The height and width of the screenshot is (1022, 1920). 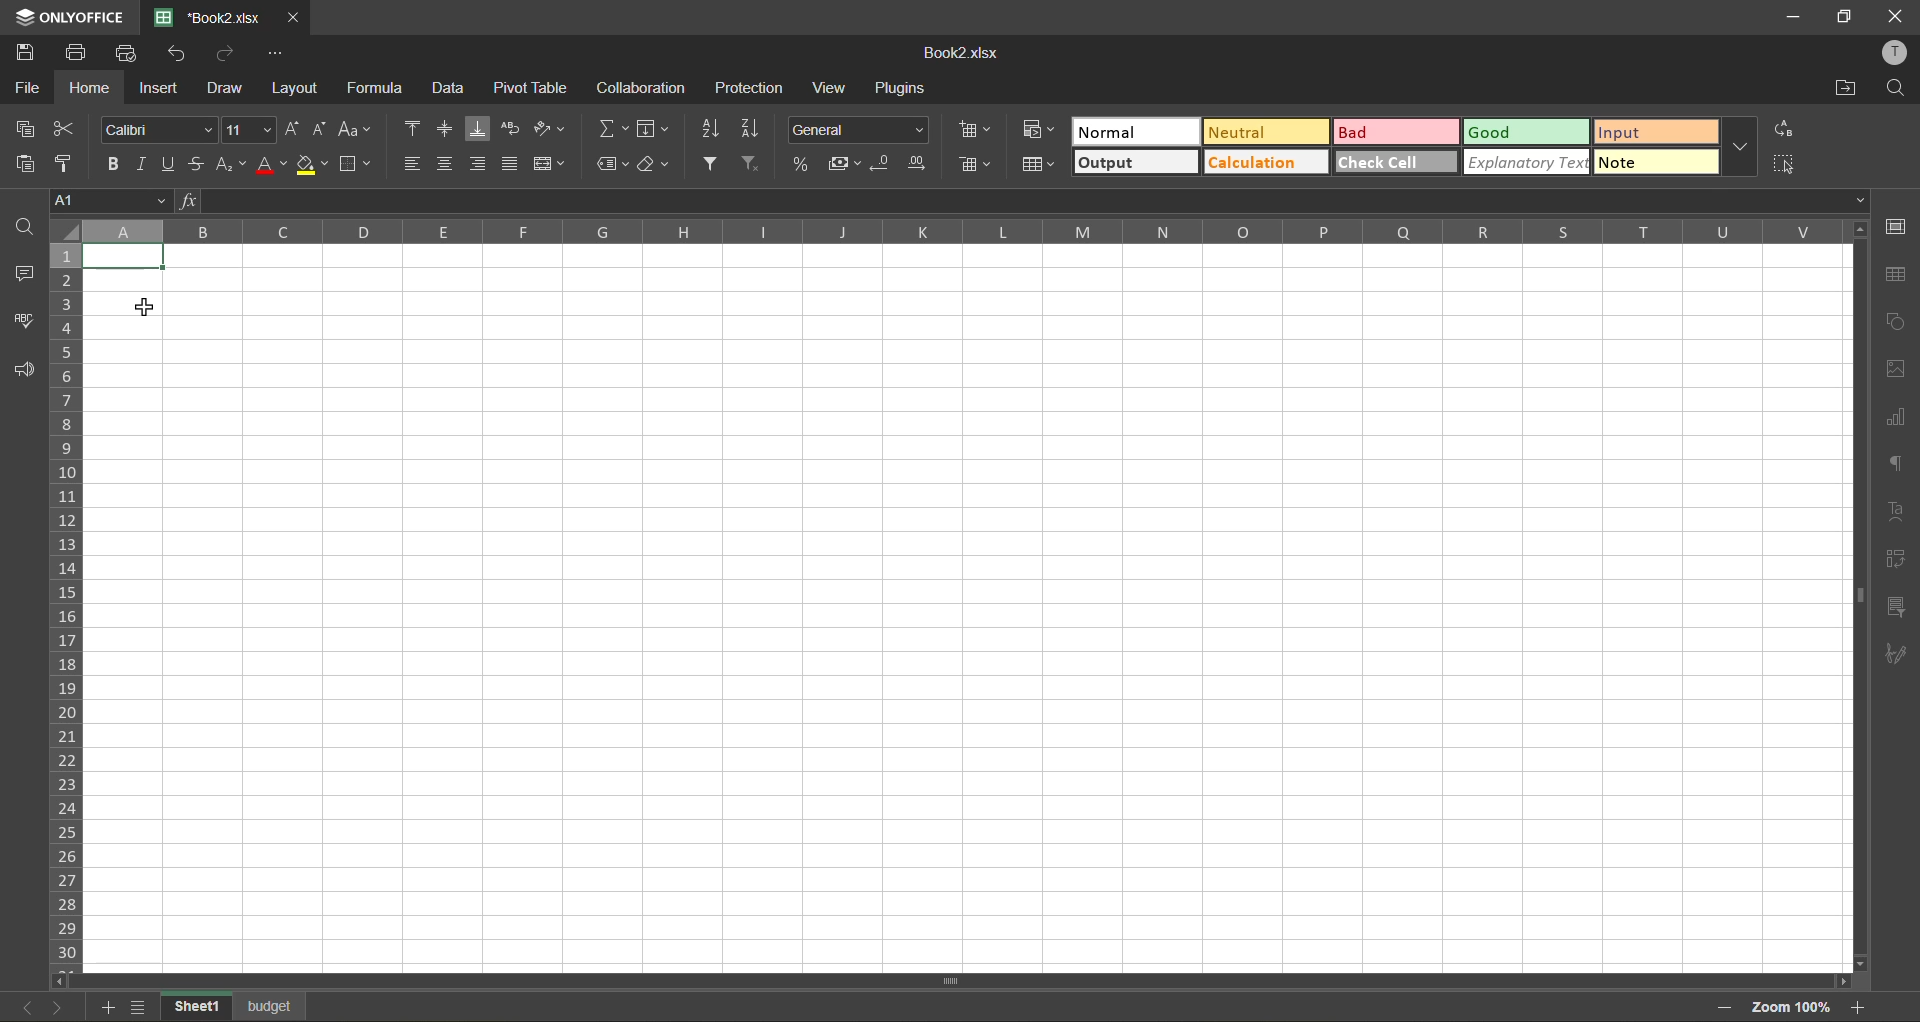 I want to click on save, so click(x=25, y=53).